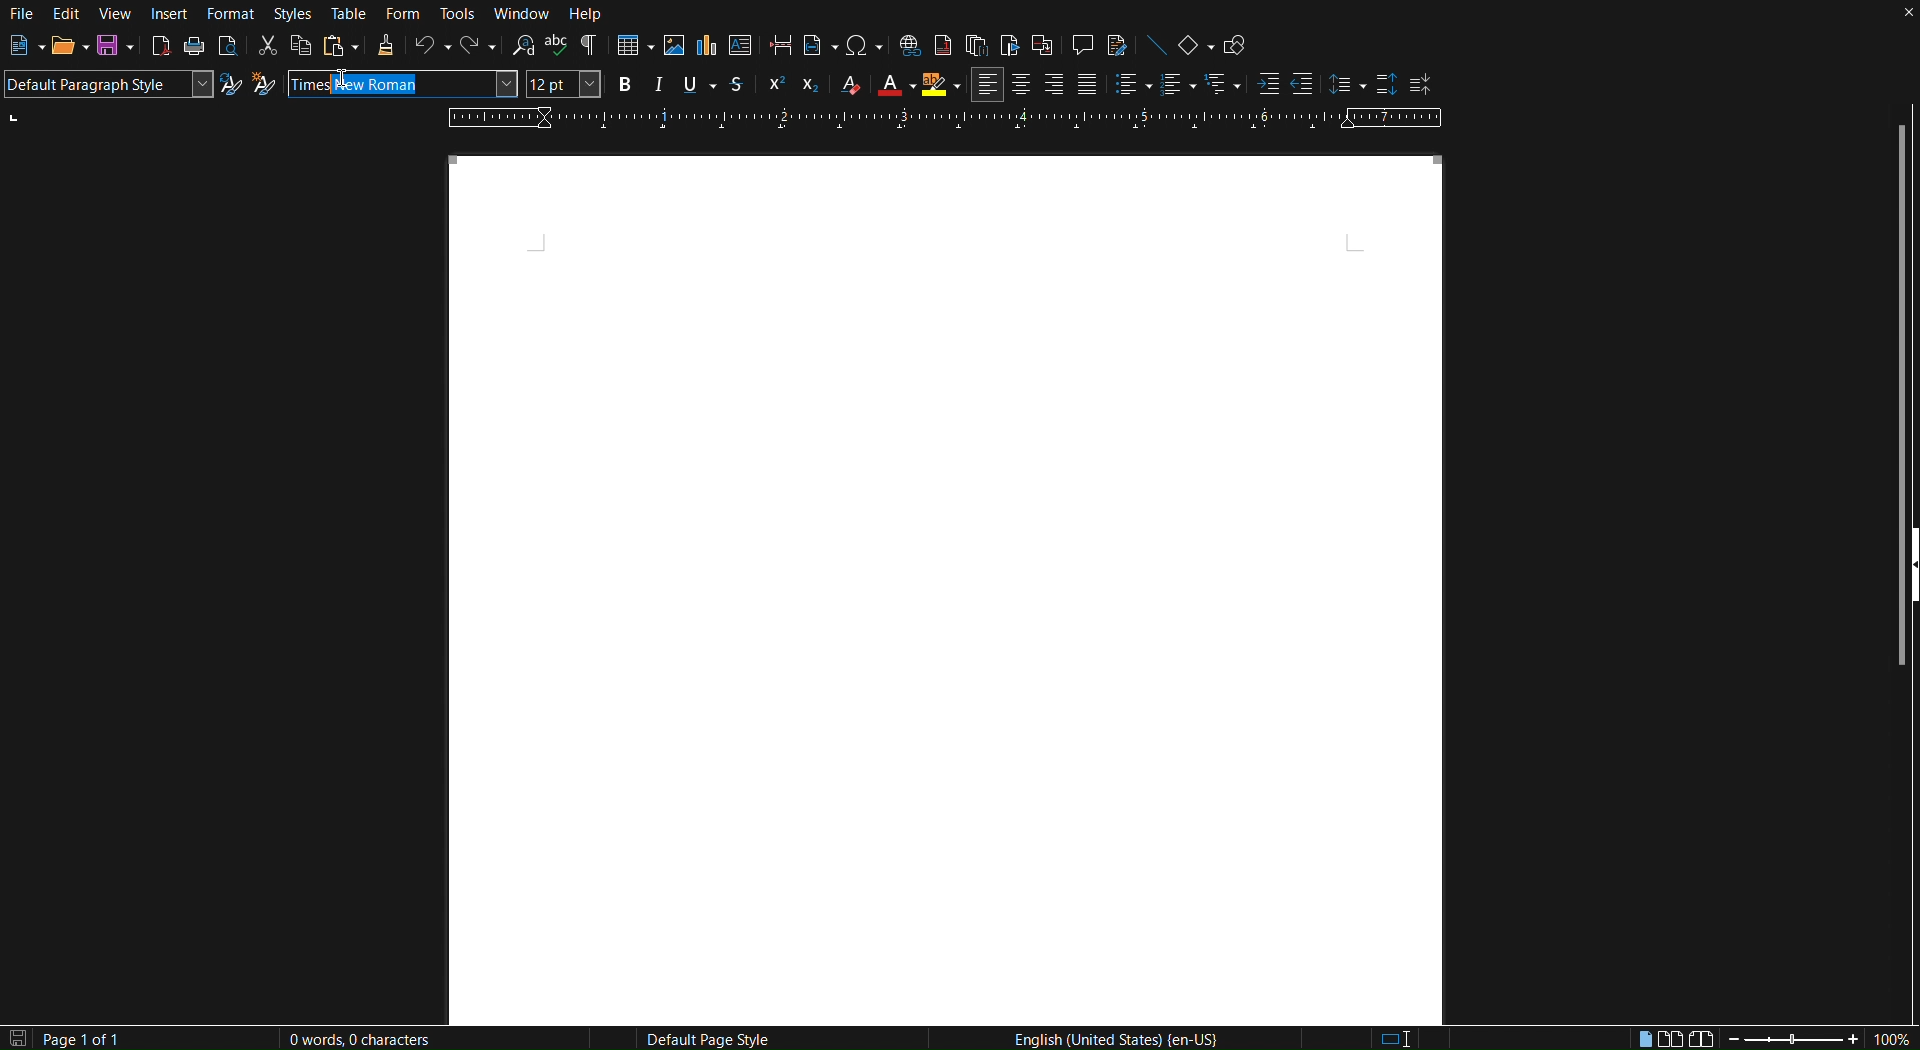  I want to click on Insert page break, so click(777, 46).